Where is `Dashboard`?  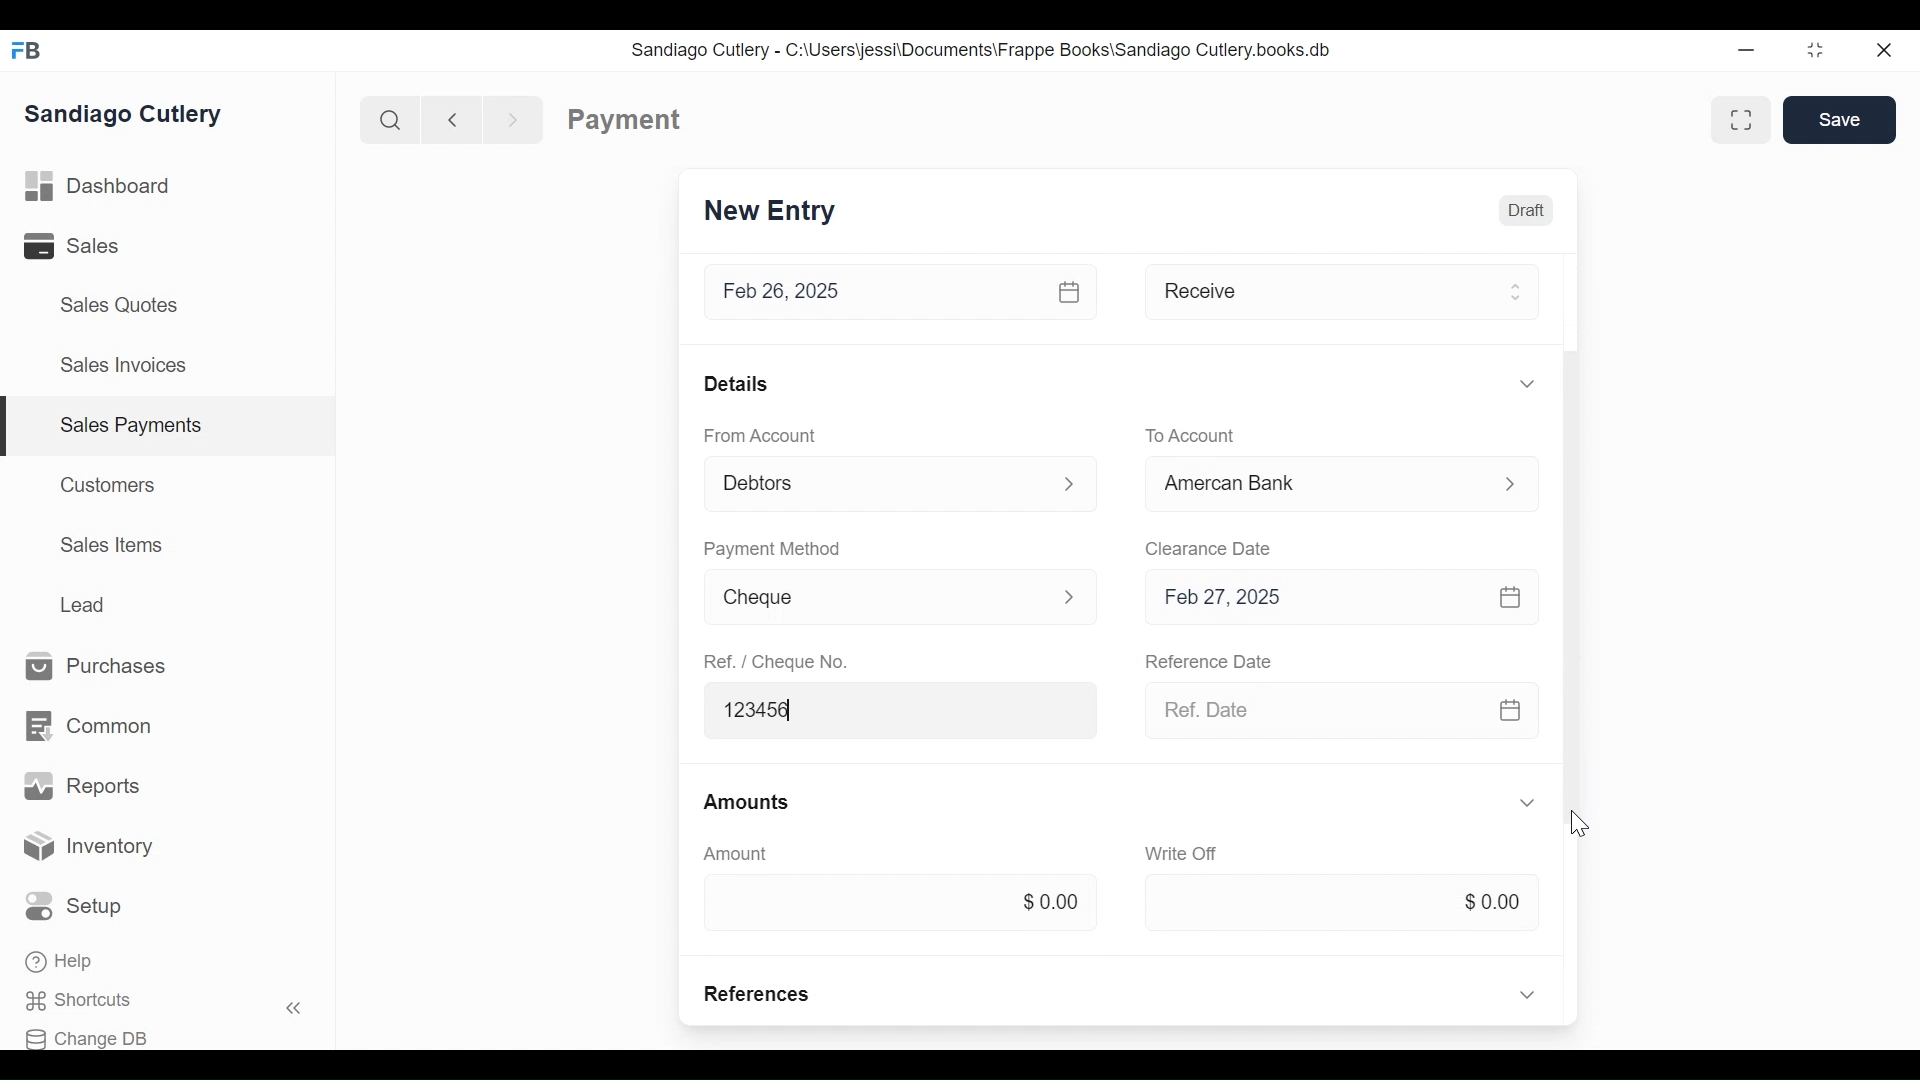
Dashboard is located at coordinates (98, 187).